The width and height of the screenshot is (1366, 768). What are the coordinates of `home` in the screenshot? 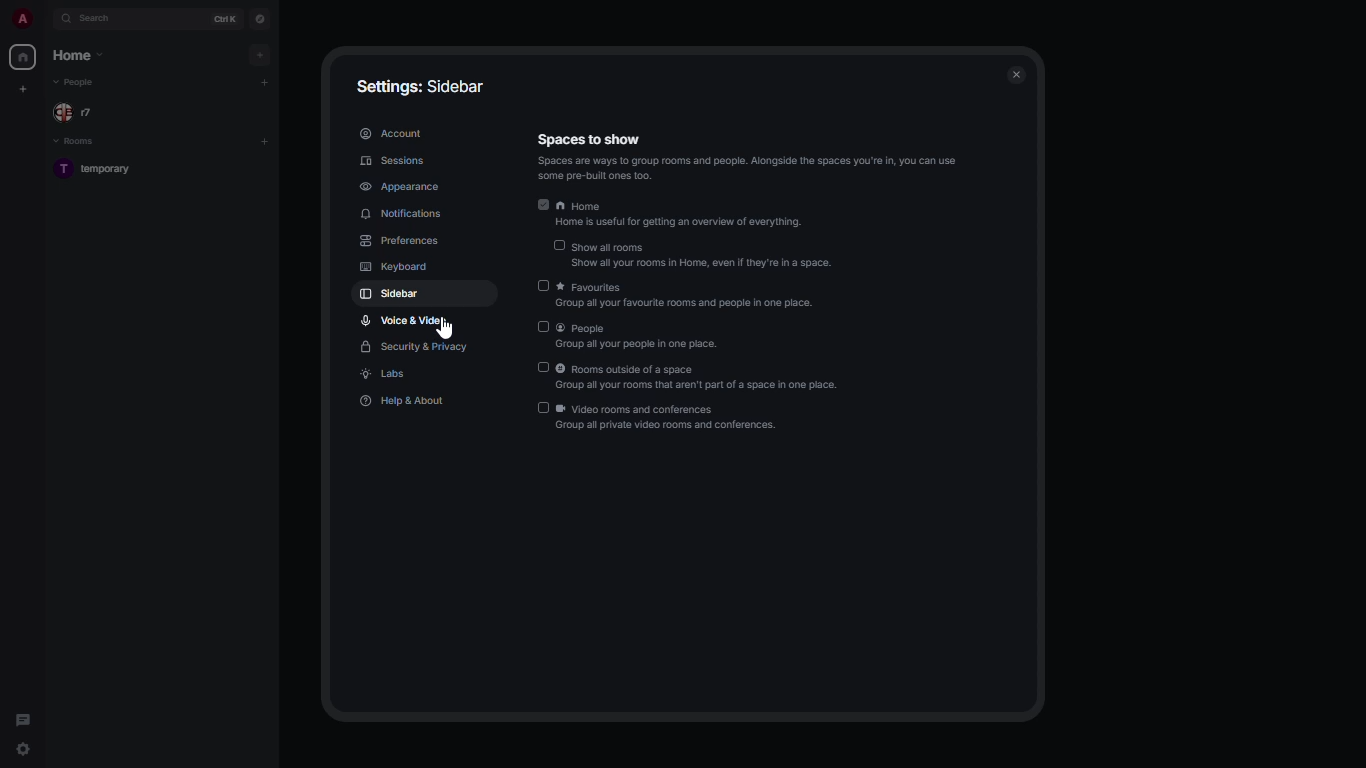 It's located at (77, 54).